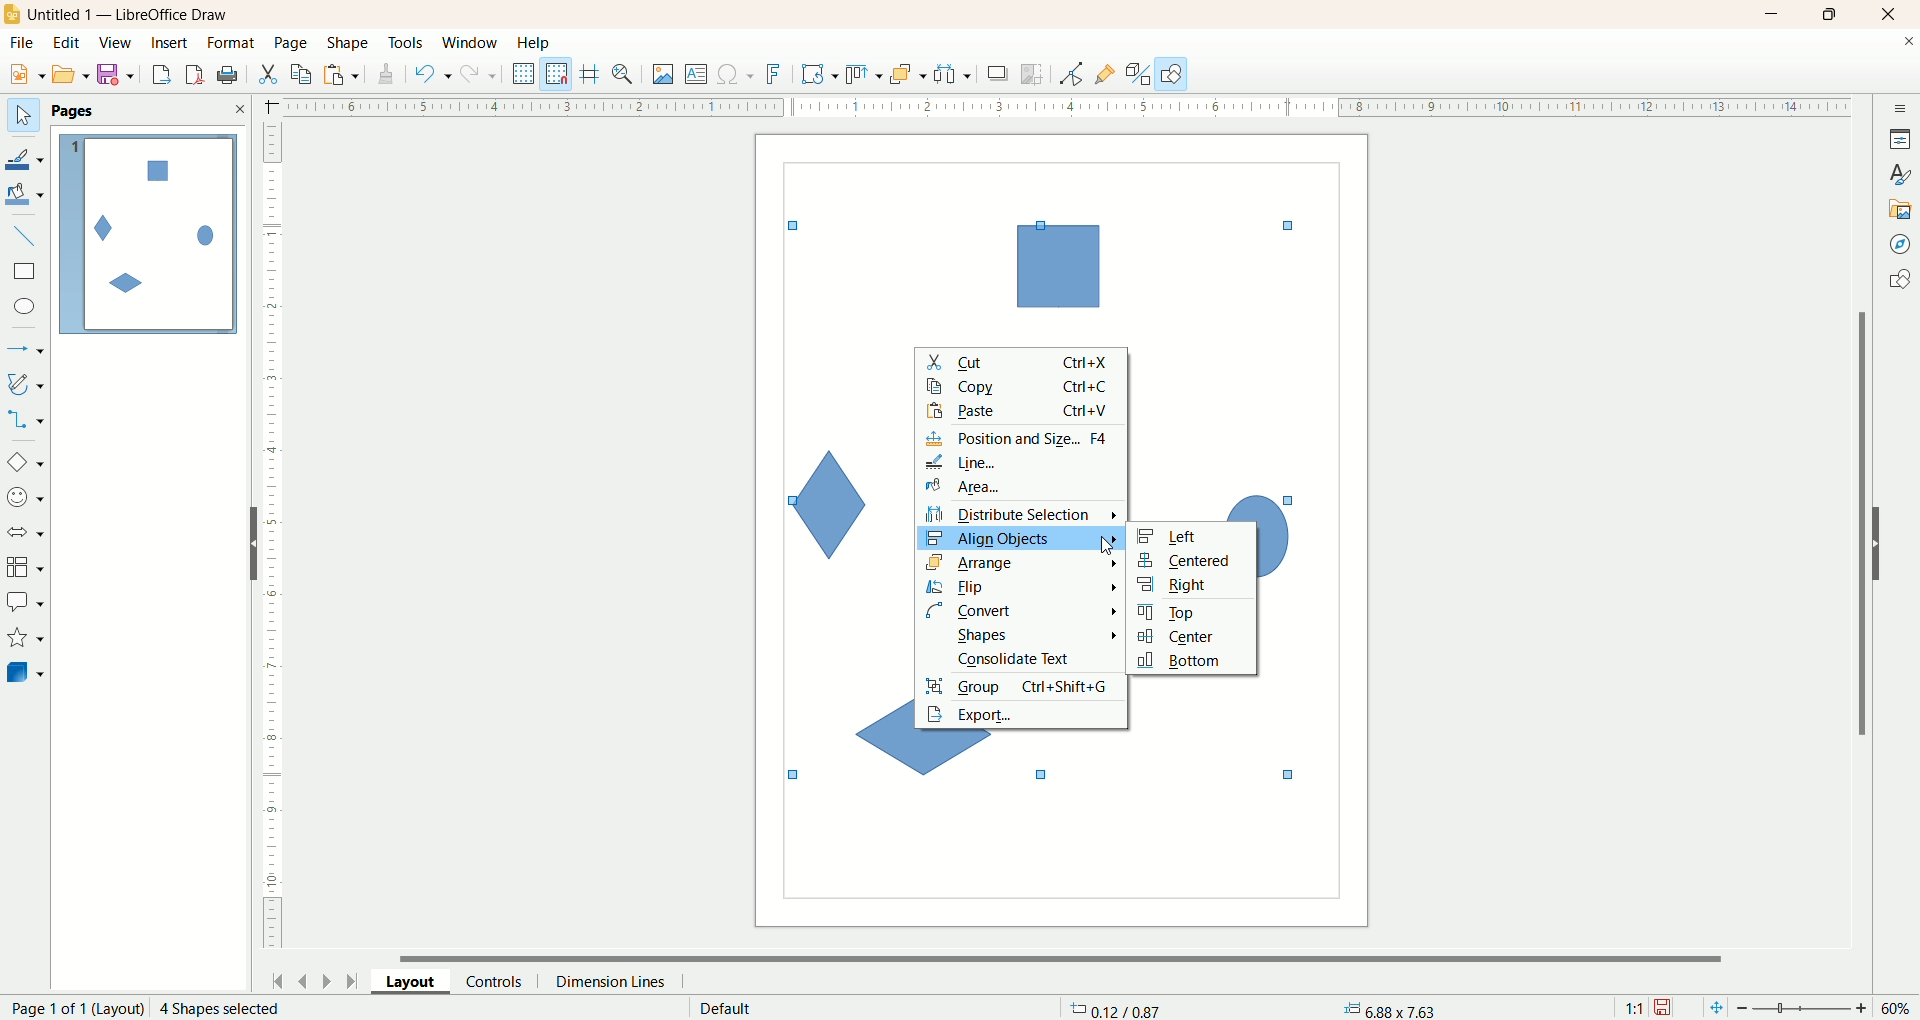  I want to click on close, so click(239, 109).